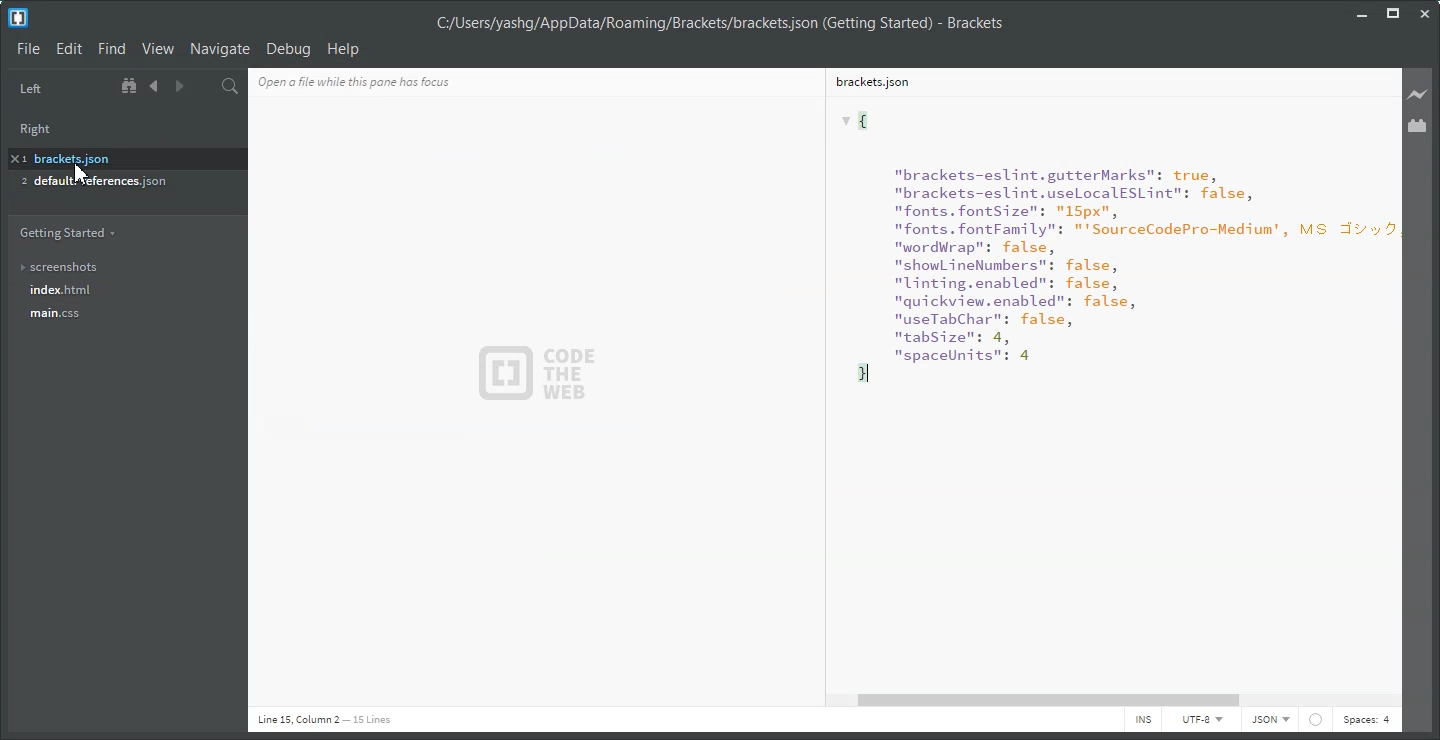 The width and height of the screenshot is (1440, 740). I want to click on File, so click(28, 48).